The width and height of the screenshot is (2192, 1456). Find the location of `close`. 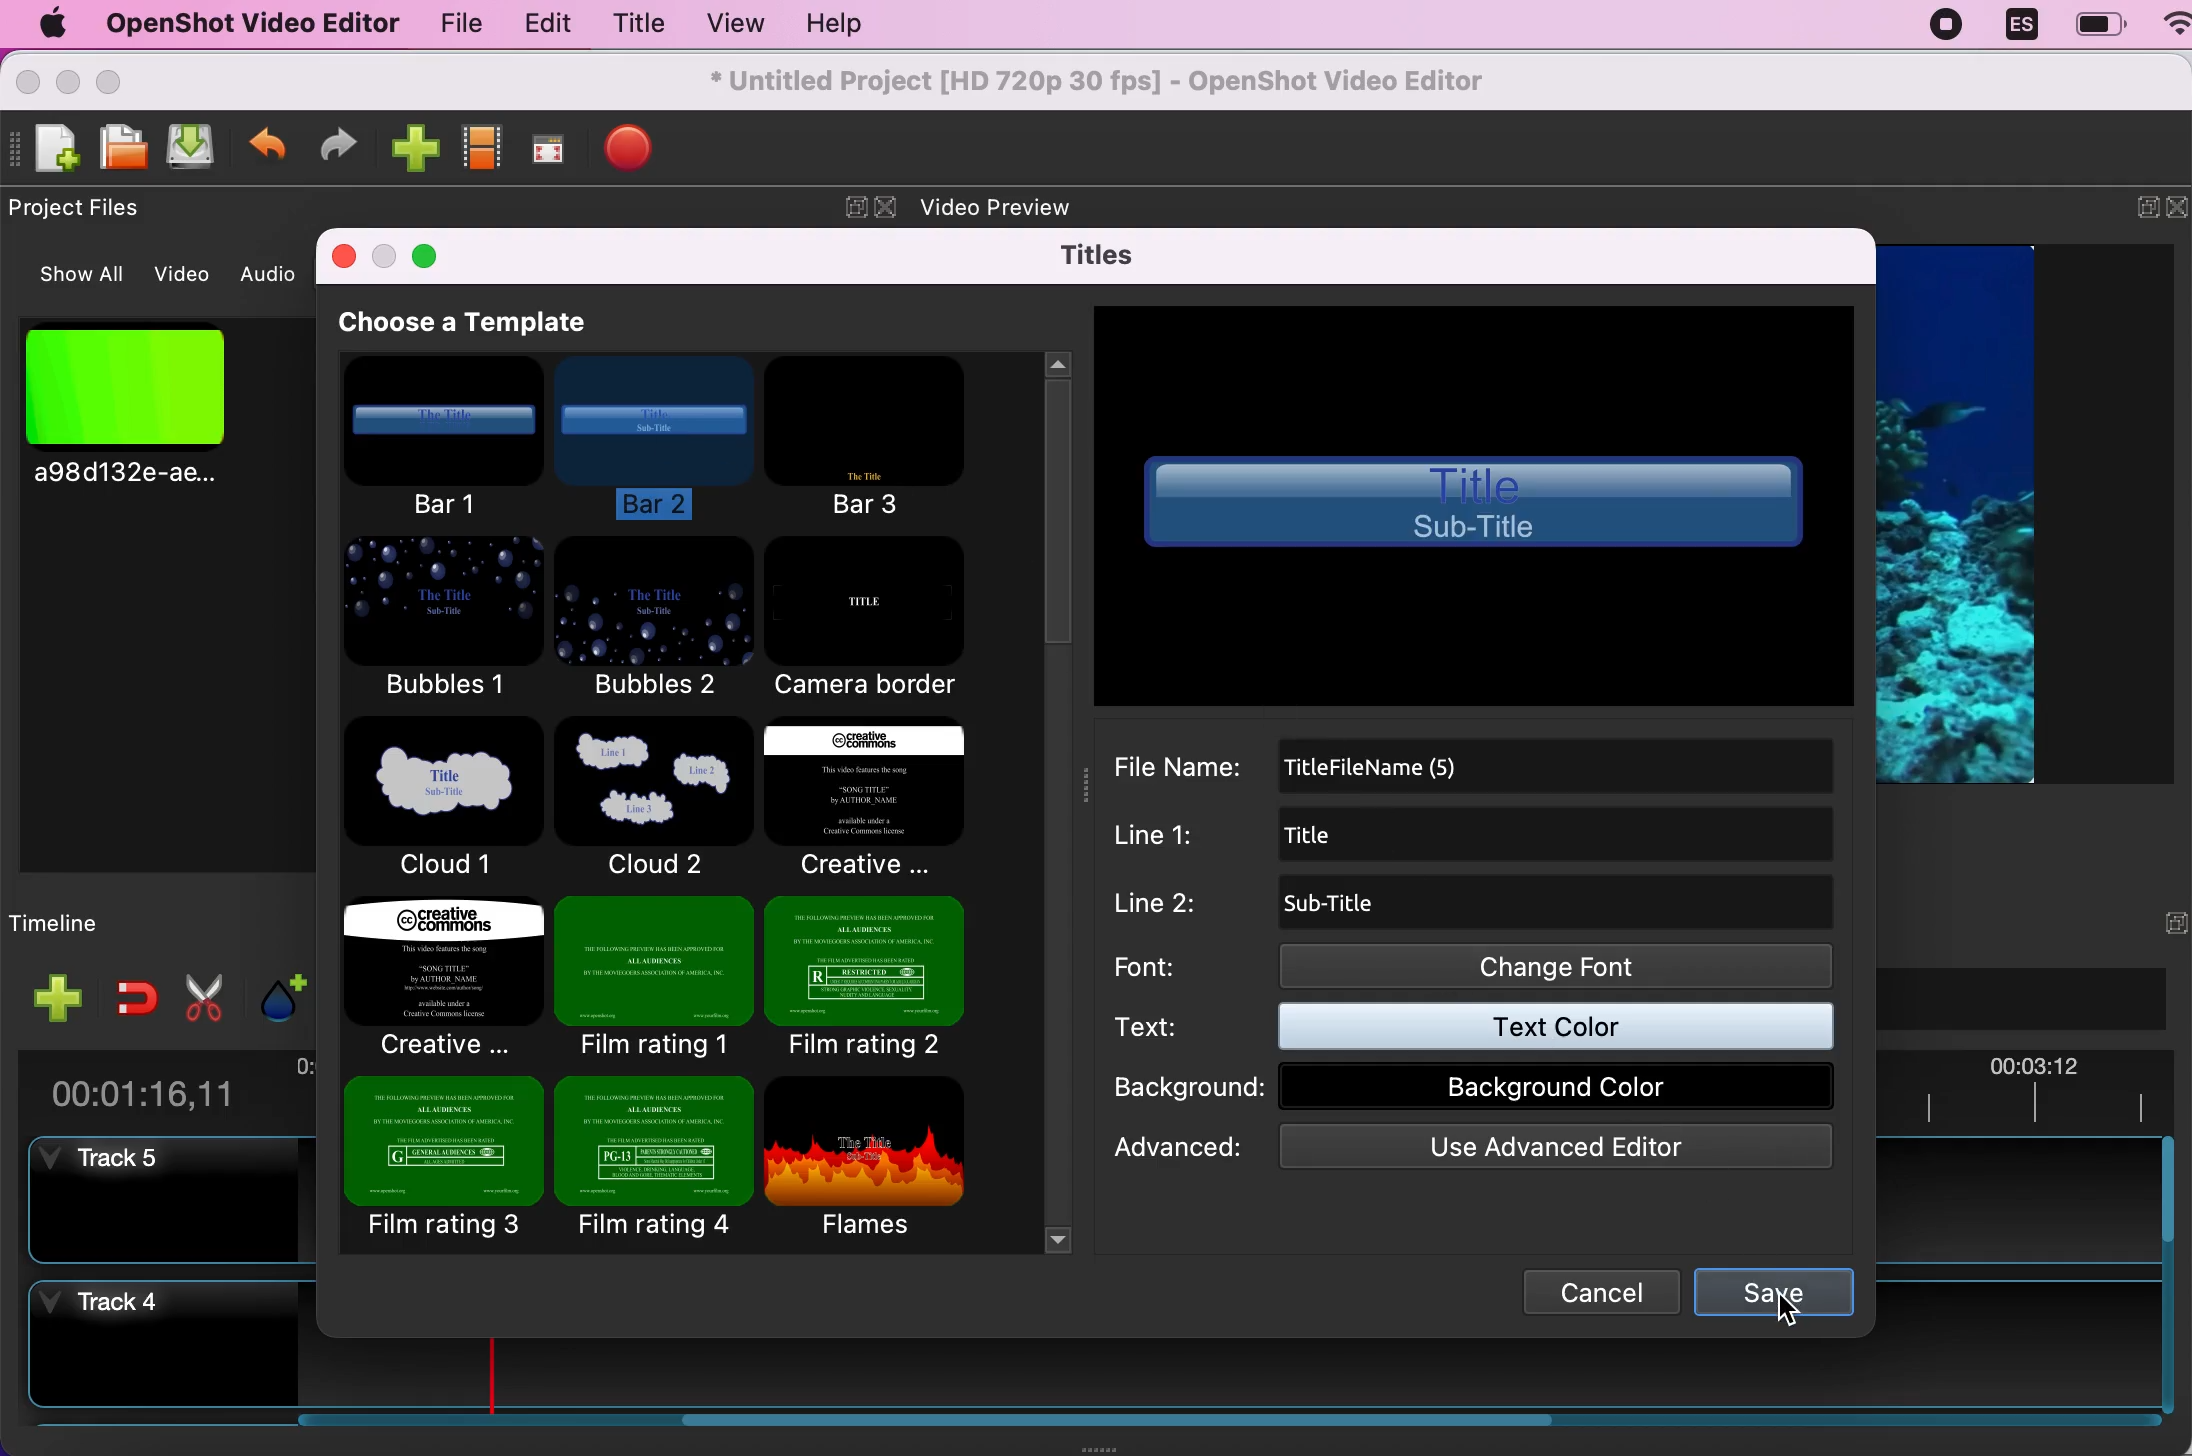

close is located at coordinates (2178, 212).